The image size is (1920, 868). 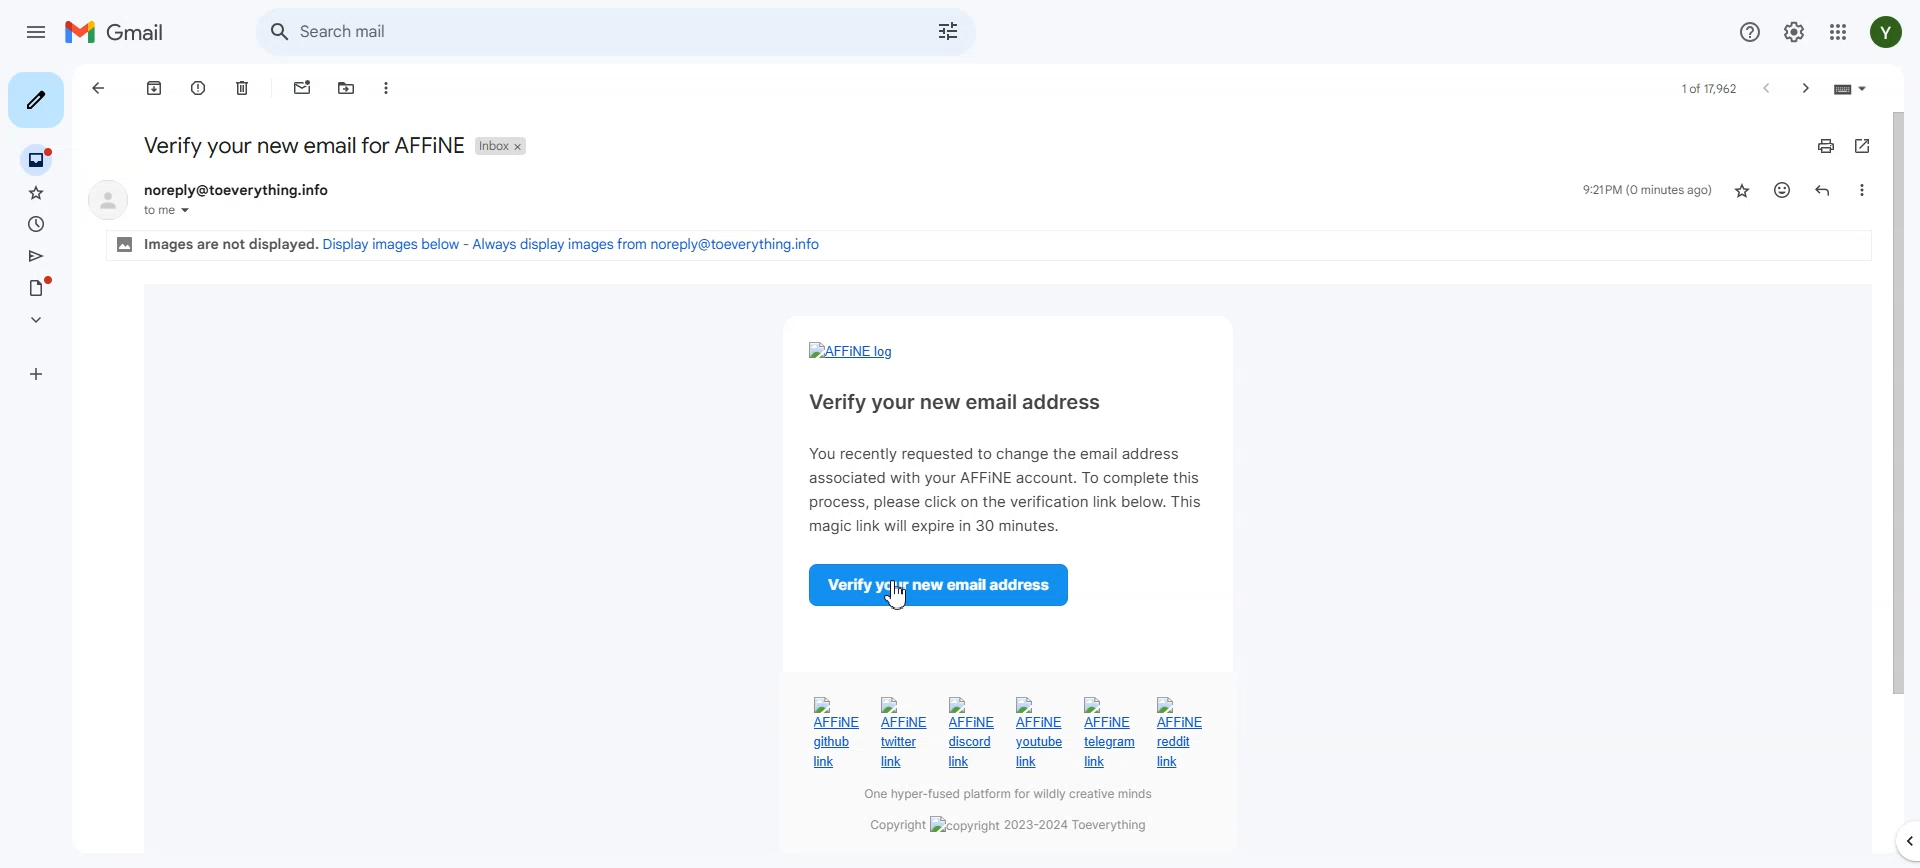 I want to click on Google account, so click(x=1885, y=33).